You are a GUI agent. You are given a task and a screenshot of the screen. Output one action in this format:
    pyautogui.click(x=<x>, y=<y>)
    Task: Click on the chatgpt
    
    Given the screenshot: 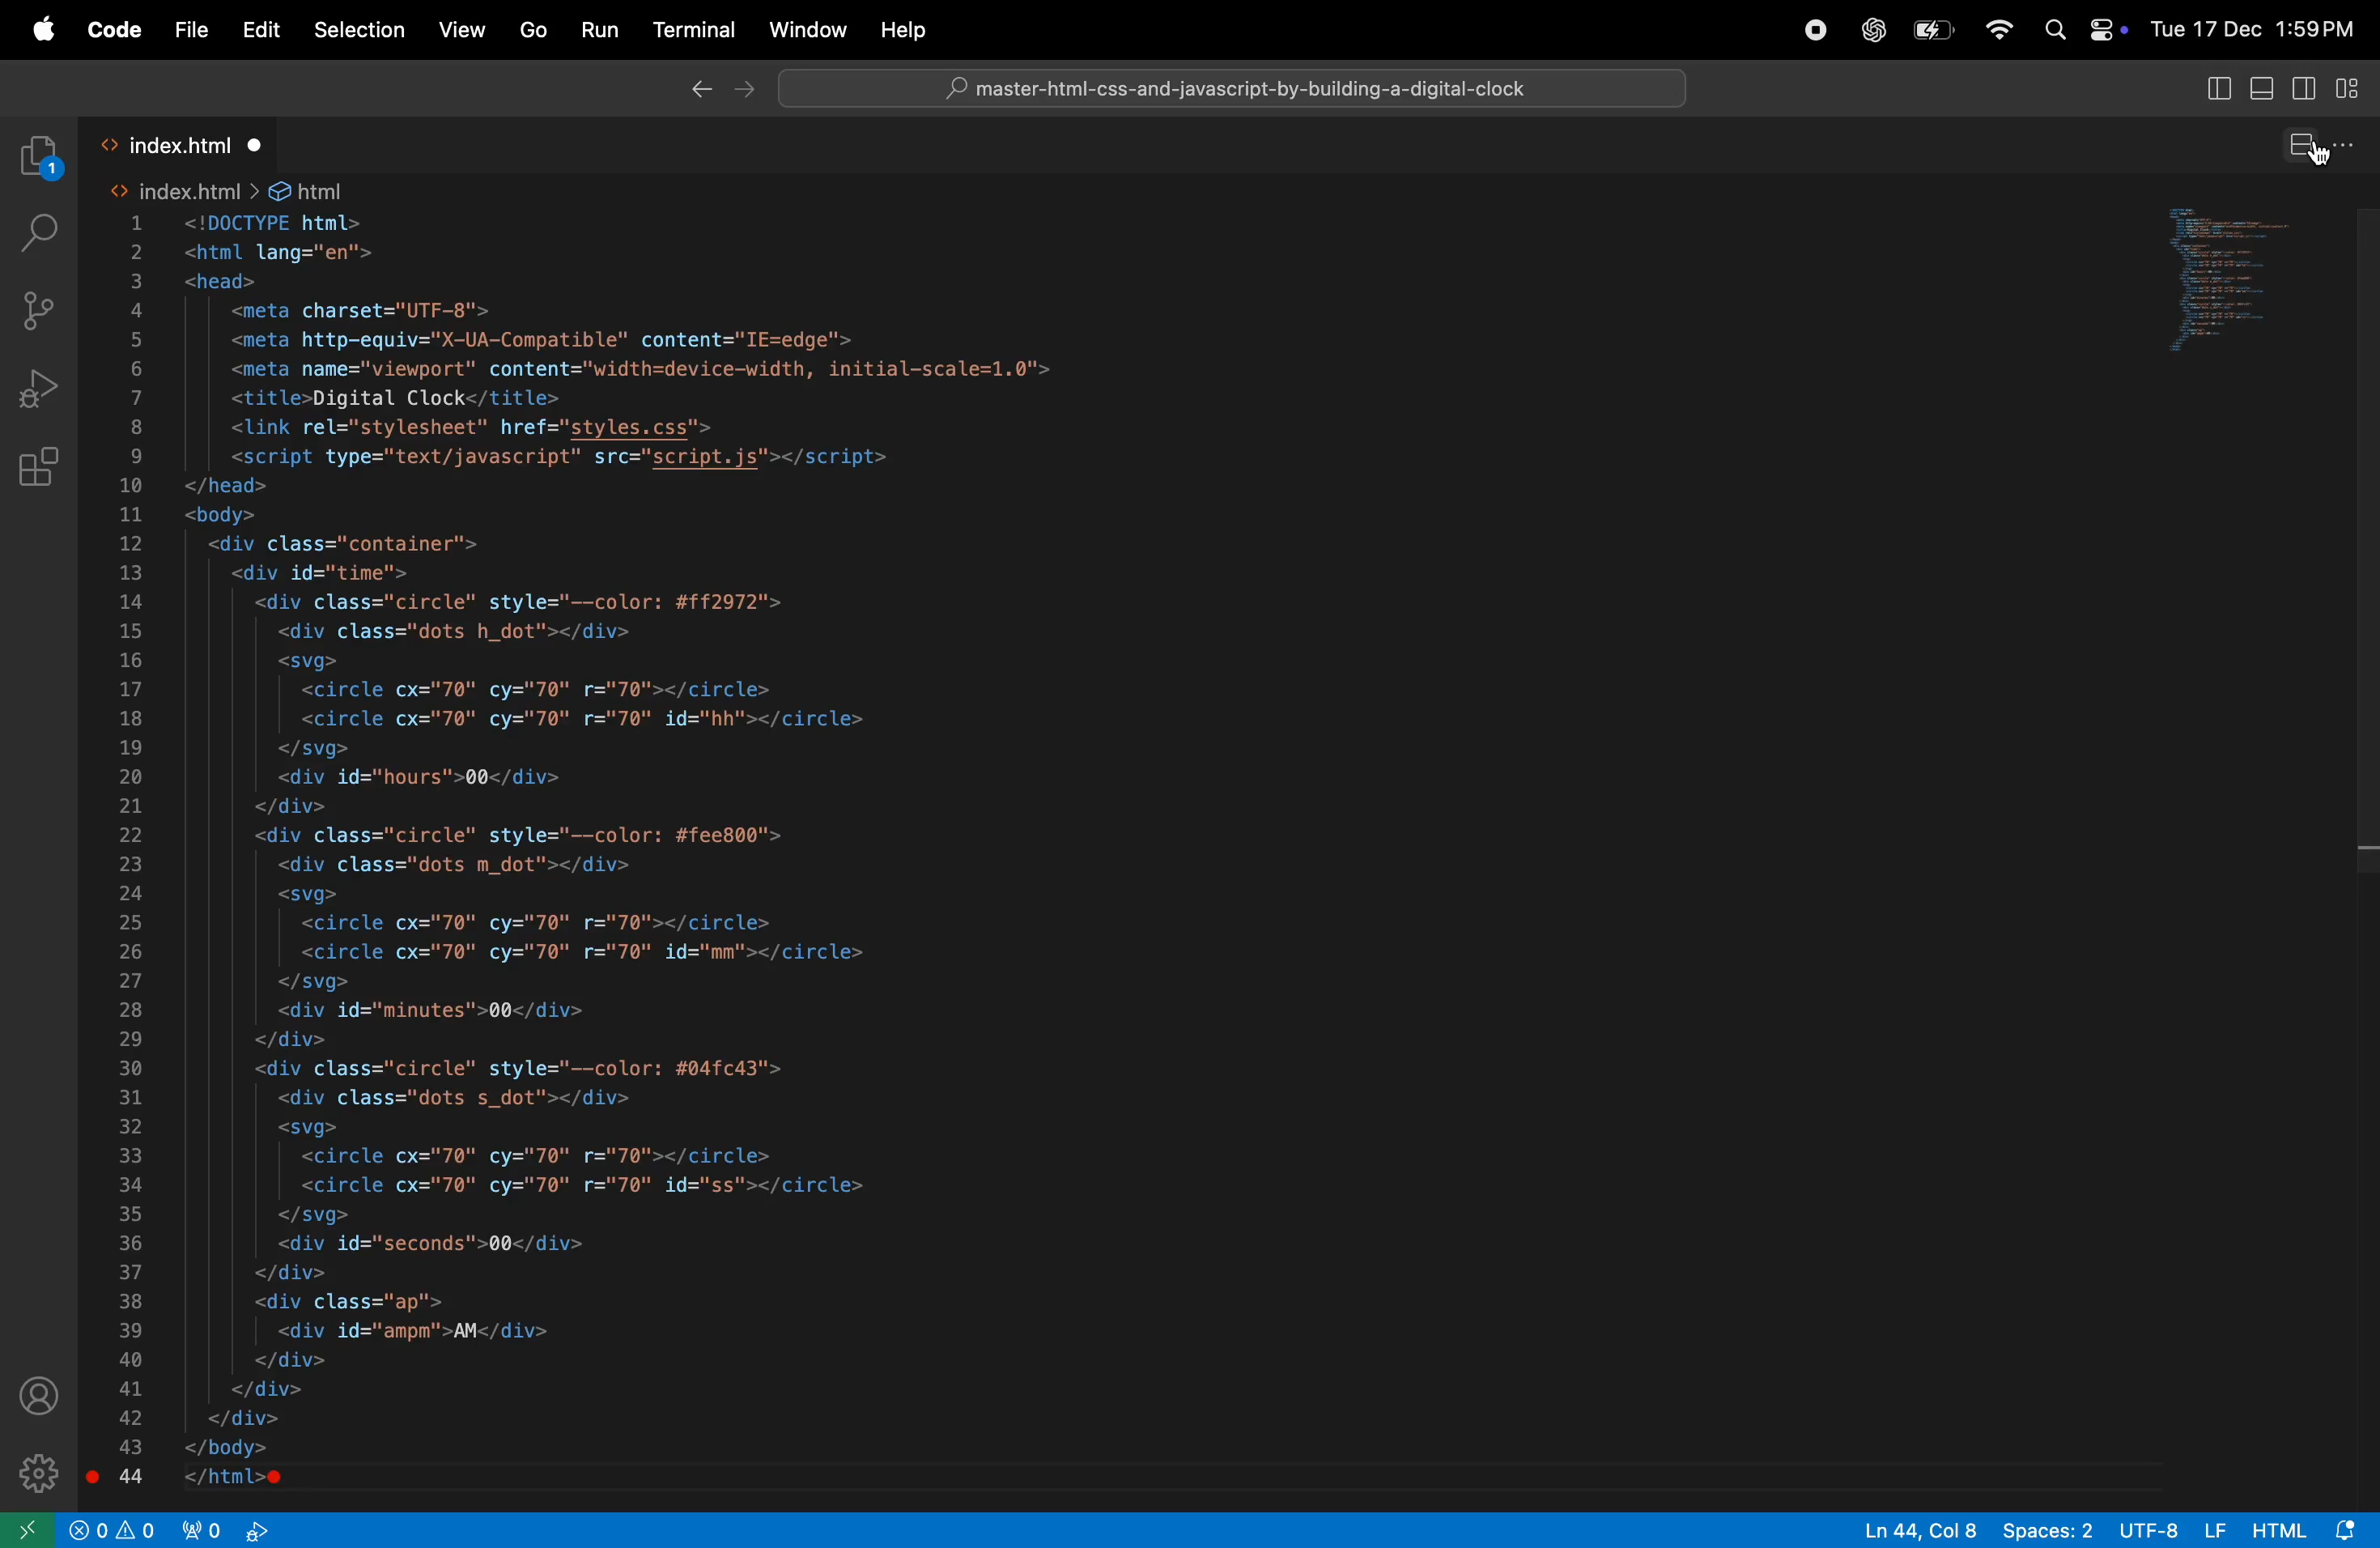 What is the action you would take?
    pyautogui.click(x=1873, y=29)
    